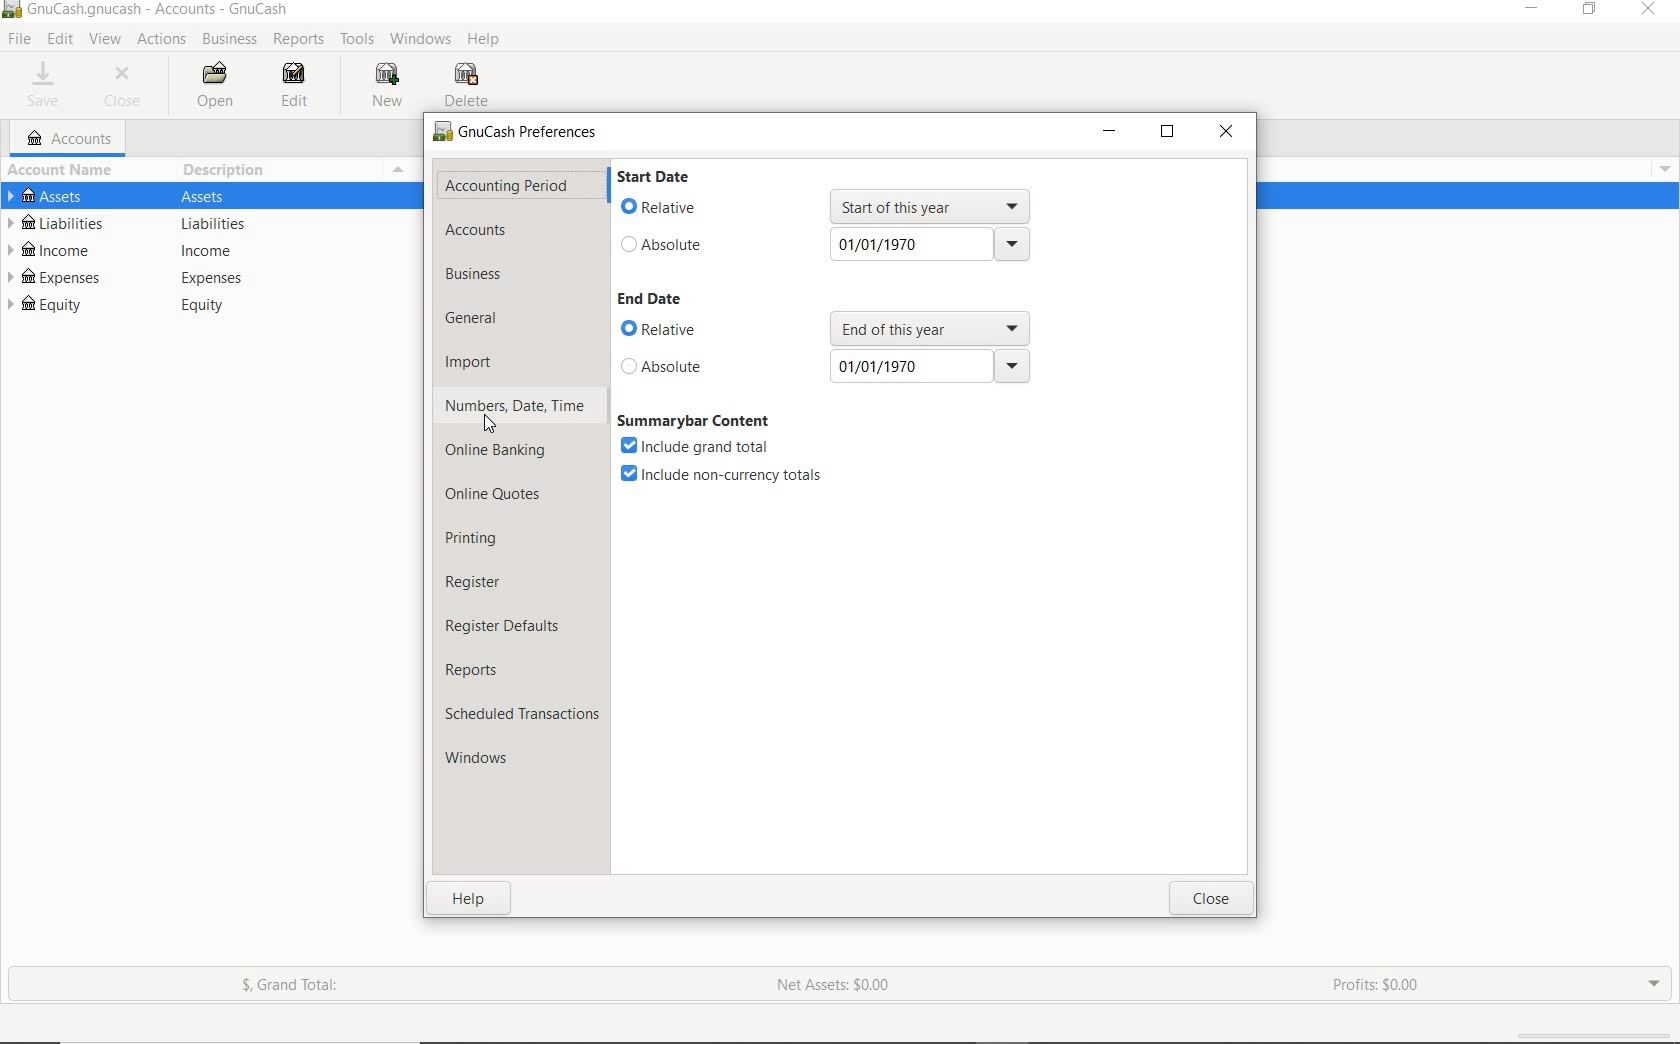 Image resolution: width=1680 pixels, height=1044 pixels. Describe the element at coordinates (833, 991) in the screenshot. I see `NET ASSETS` at that location.